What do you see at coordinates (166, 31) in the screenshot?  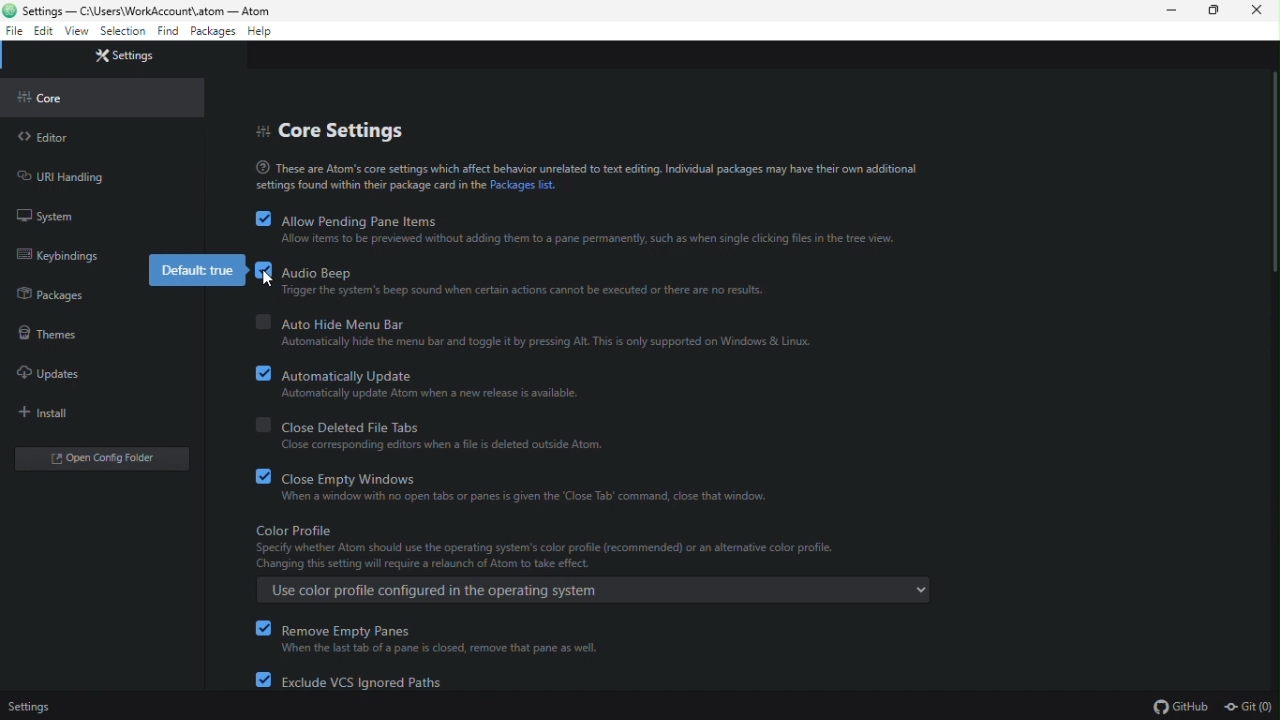 I see `find` at bounding box center [166, 31].